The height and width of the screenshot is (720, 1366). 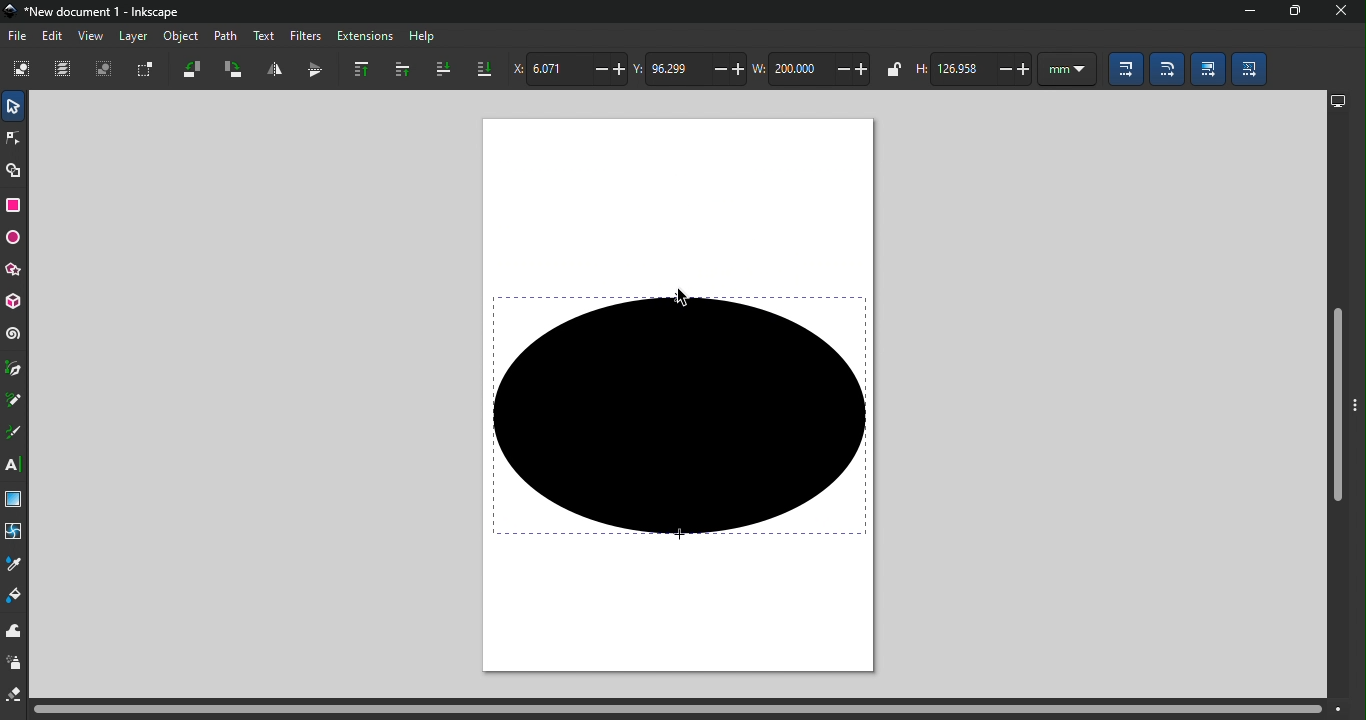 I want to click on When scaling objects, scale the stroke width by the same proportion, so click(x=1128, y=71).